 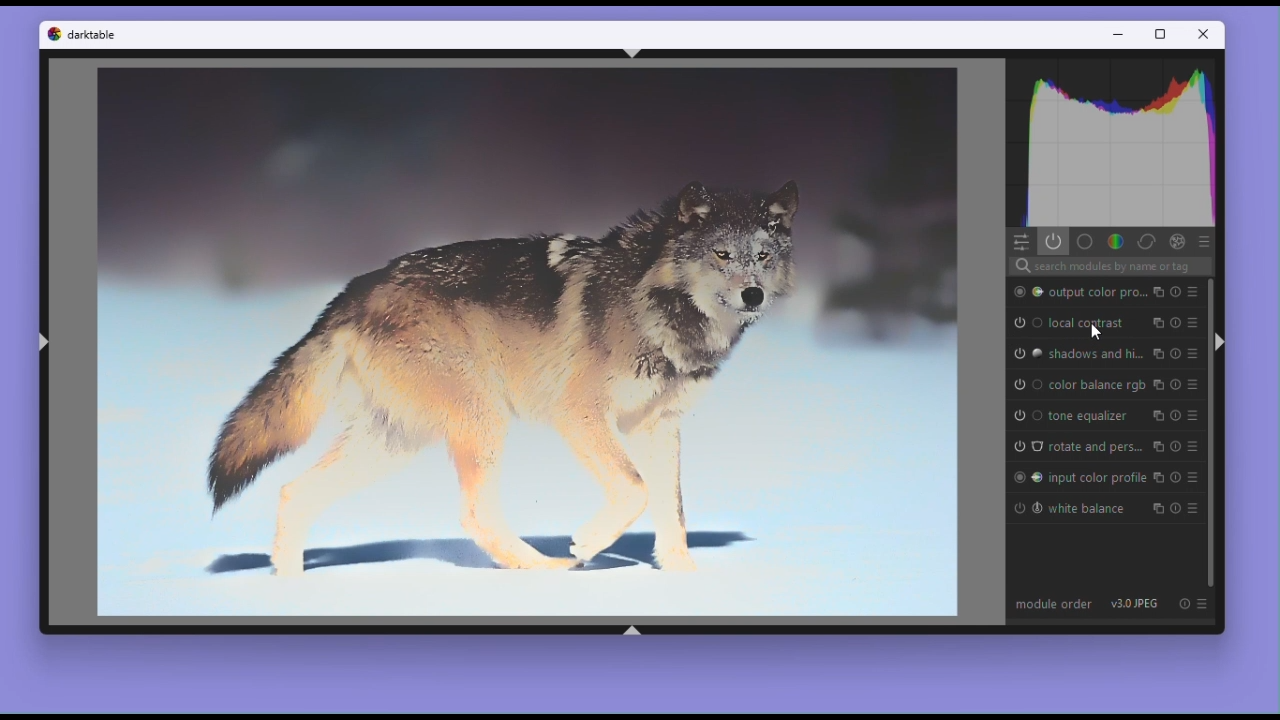 What do you see at coordinates (1197, 442) in the screenshot?
I see `presets` at bounding box center [1197, 442].